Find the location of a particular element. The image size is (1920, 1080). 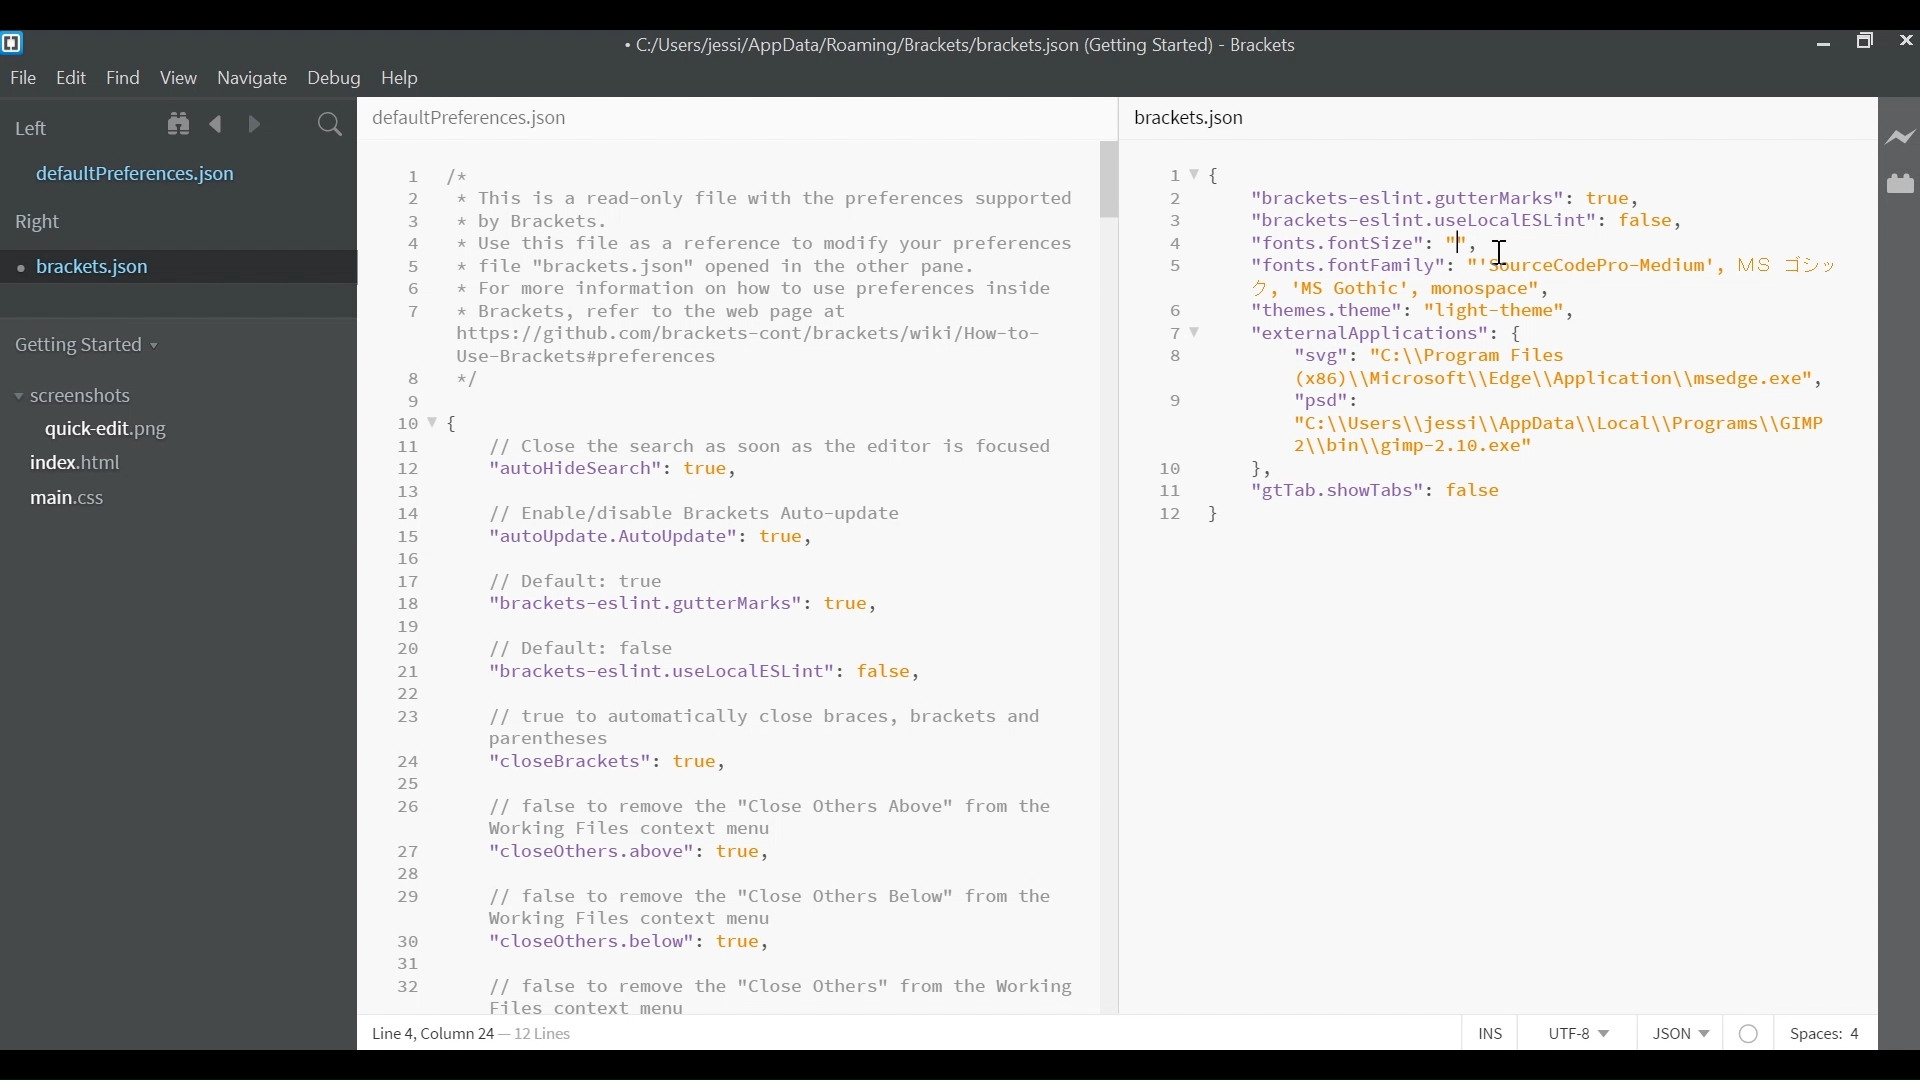

bracket.json is located at coordinates (174, 265).